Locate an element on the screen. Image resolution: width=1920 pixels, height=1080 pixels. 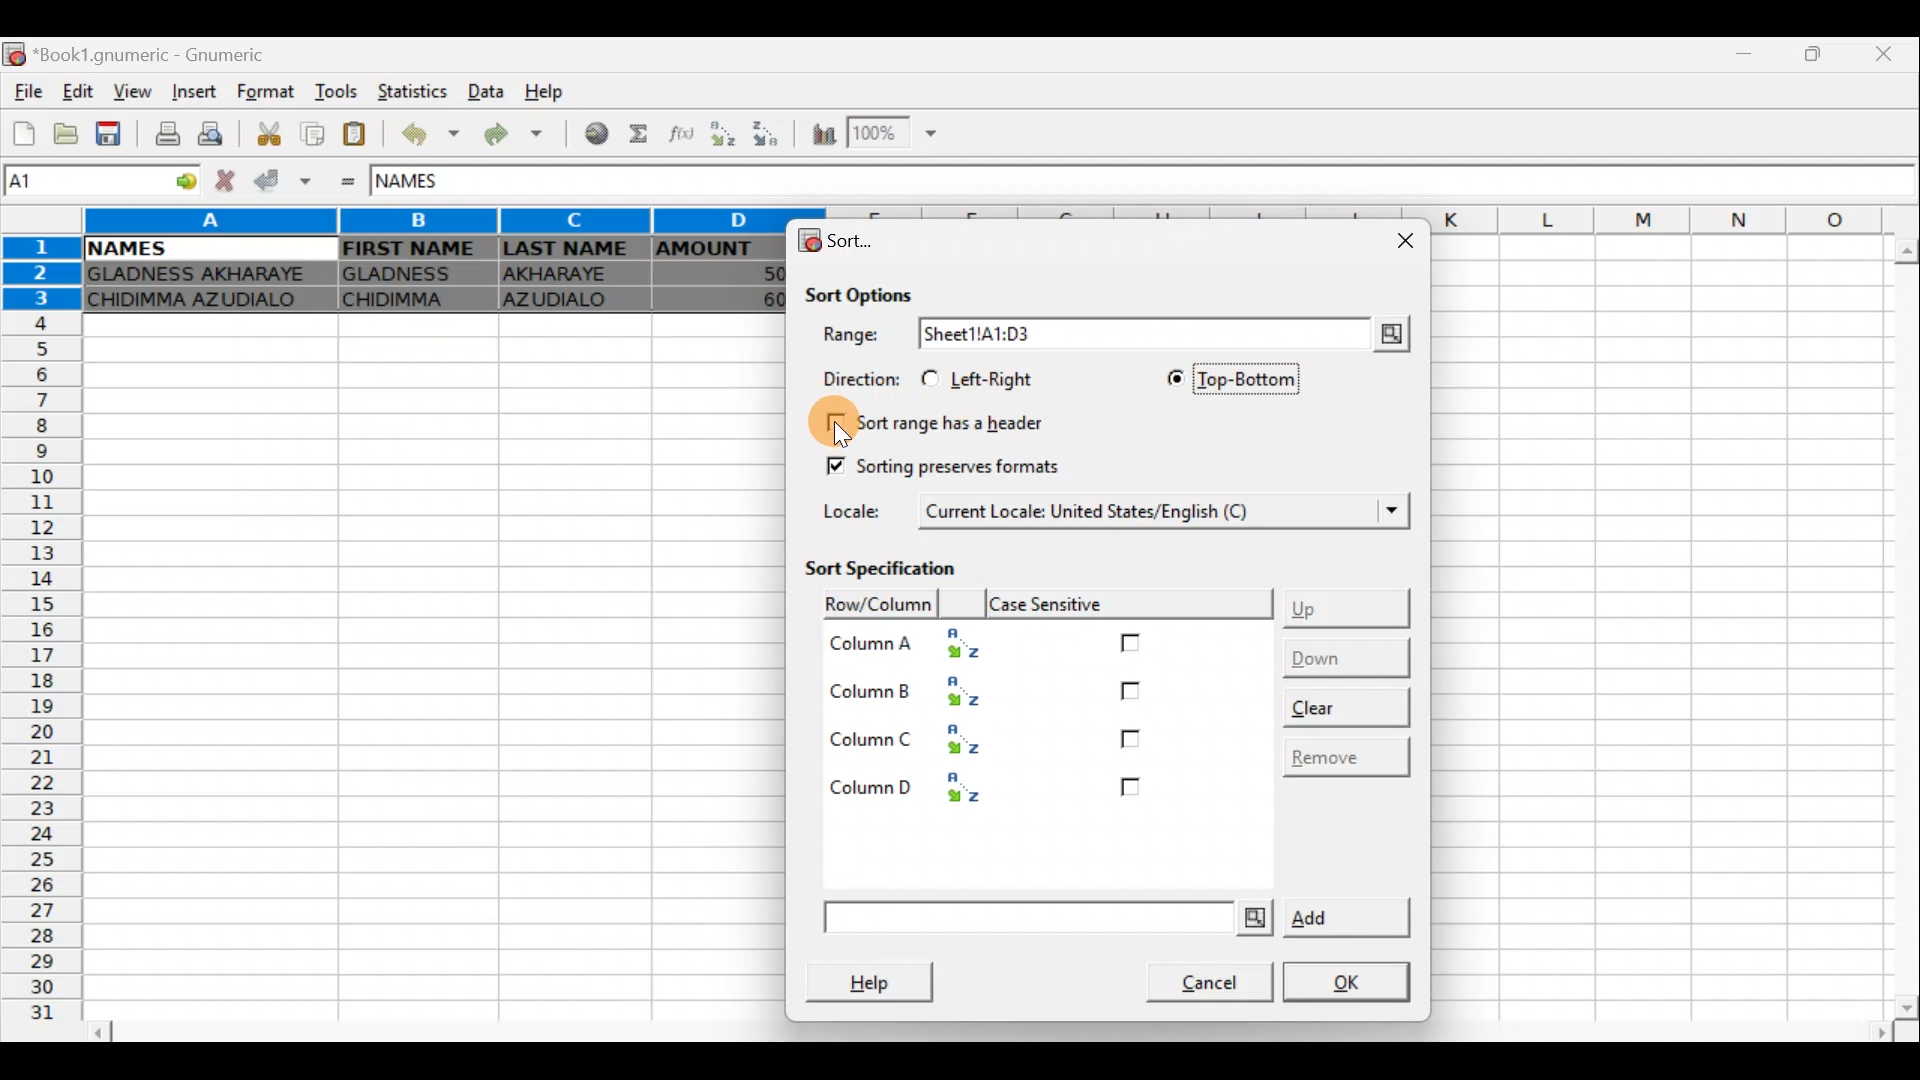
Edit a function in the current cell is located at coordinates (678, 135).